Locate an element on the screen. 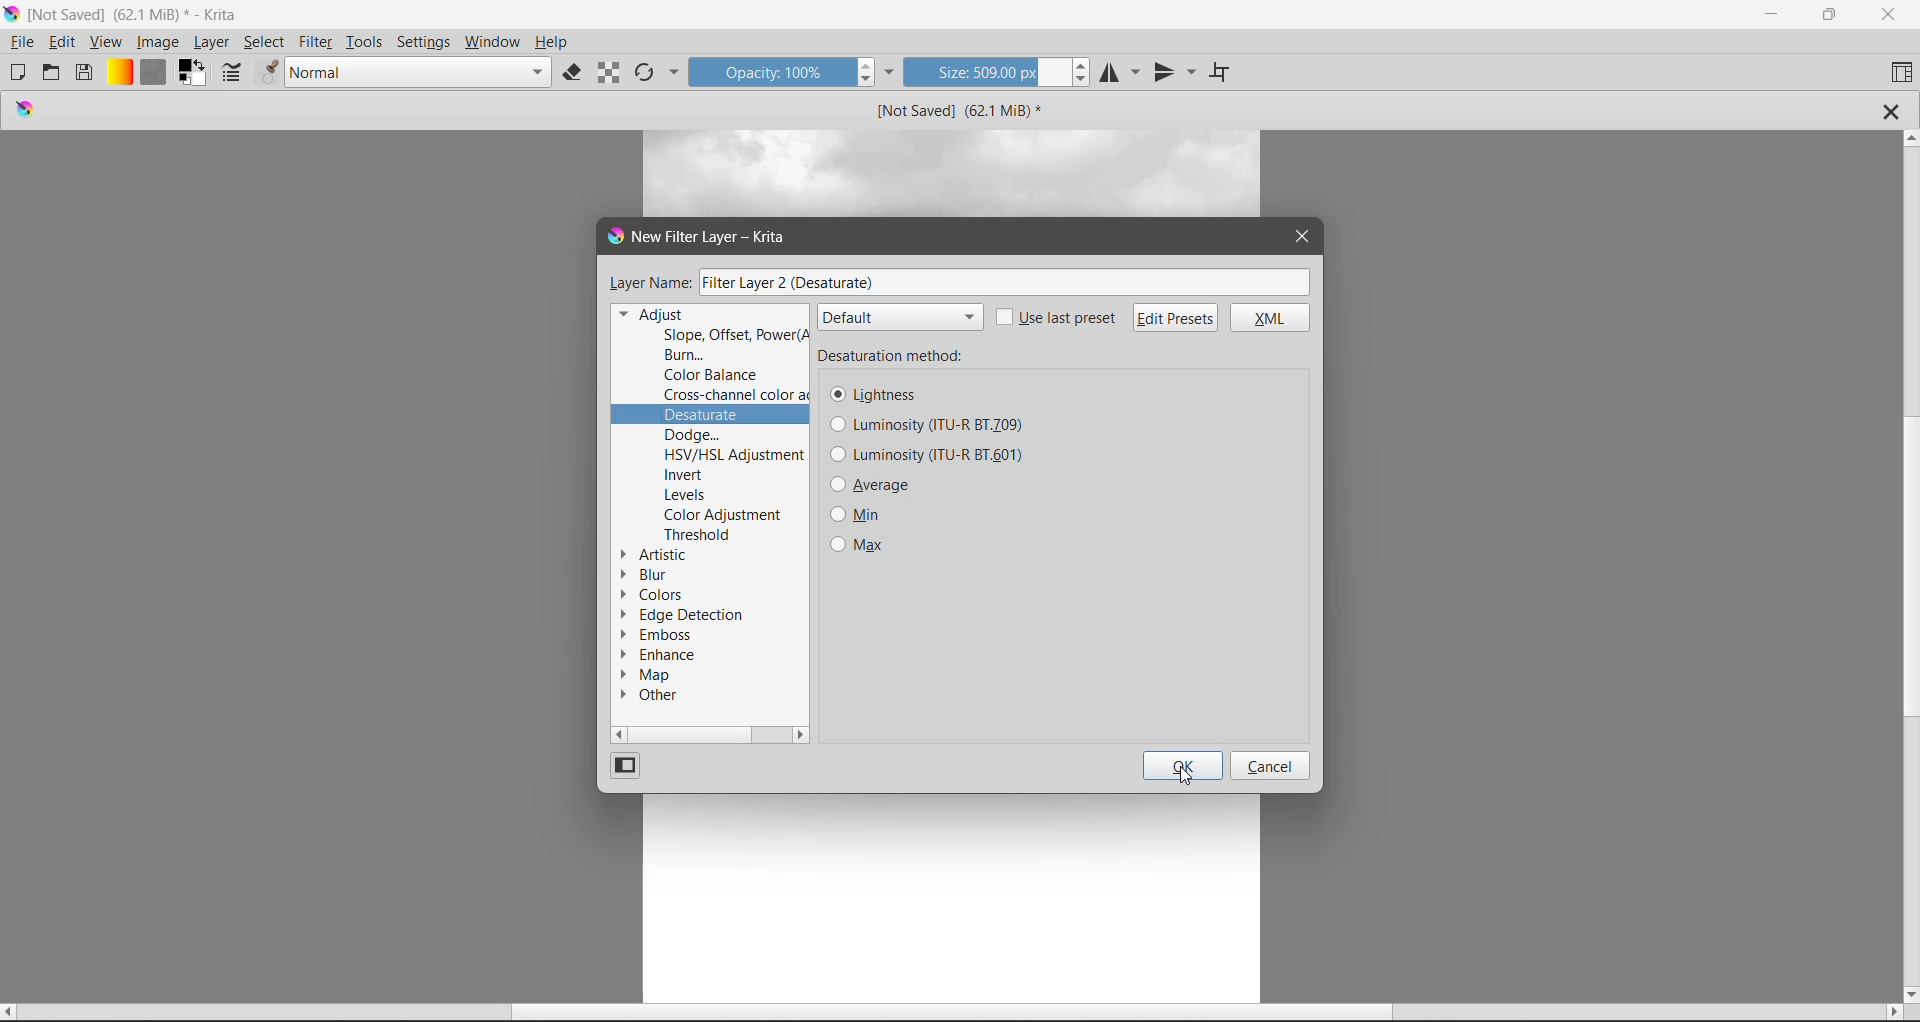  Settings is located at coordinates (424, 41).